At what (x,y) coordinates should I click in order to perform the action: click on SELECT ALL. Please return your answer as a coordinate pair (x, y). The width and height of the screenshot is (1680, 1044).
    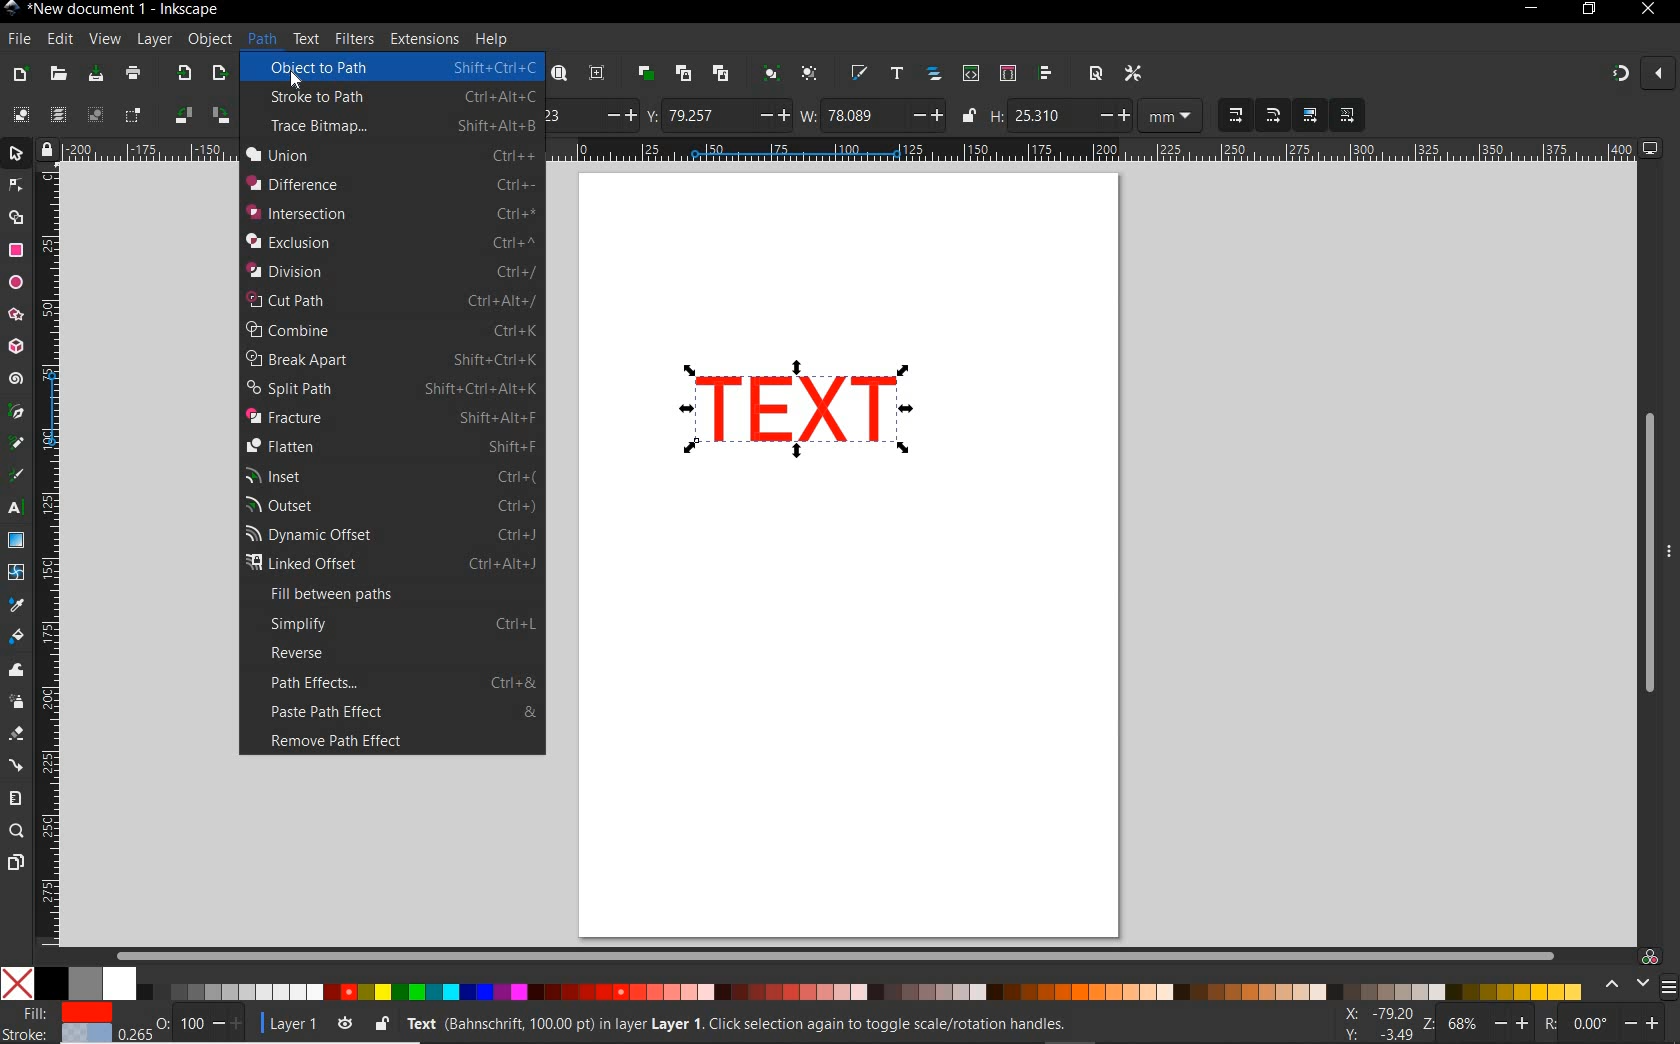
    Looking at the image, I should click on (20, 114).